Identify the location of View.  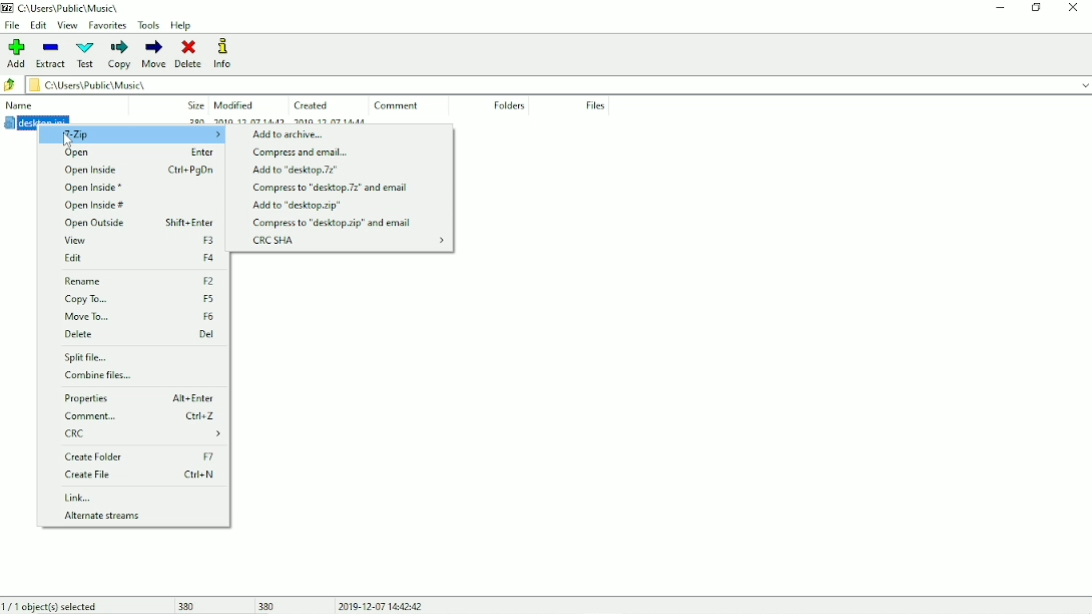
(137, 241).